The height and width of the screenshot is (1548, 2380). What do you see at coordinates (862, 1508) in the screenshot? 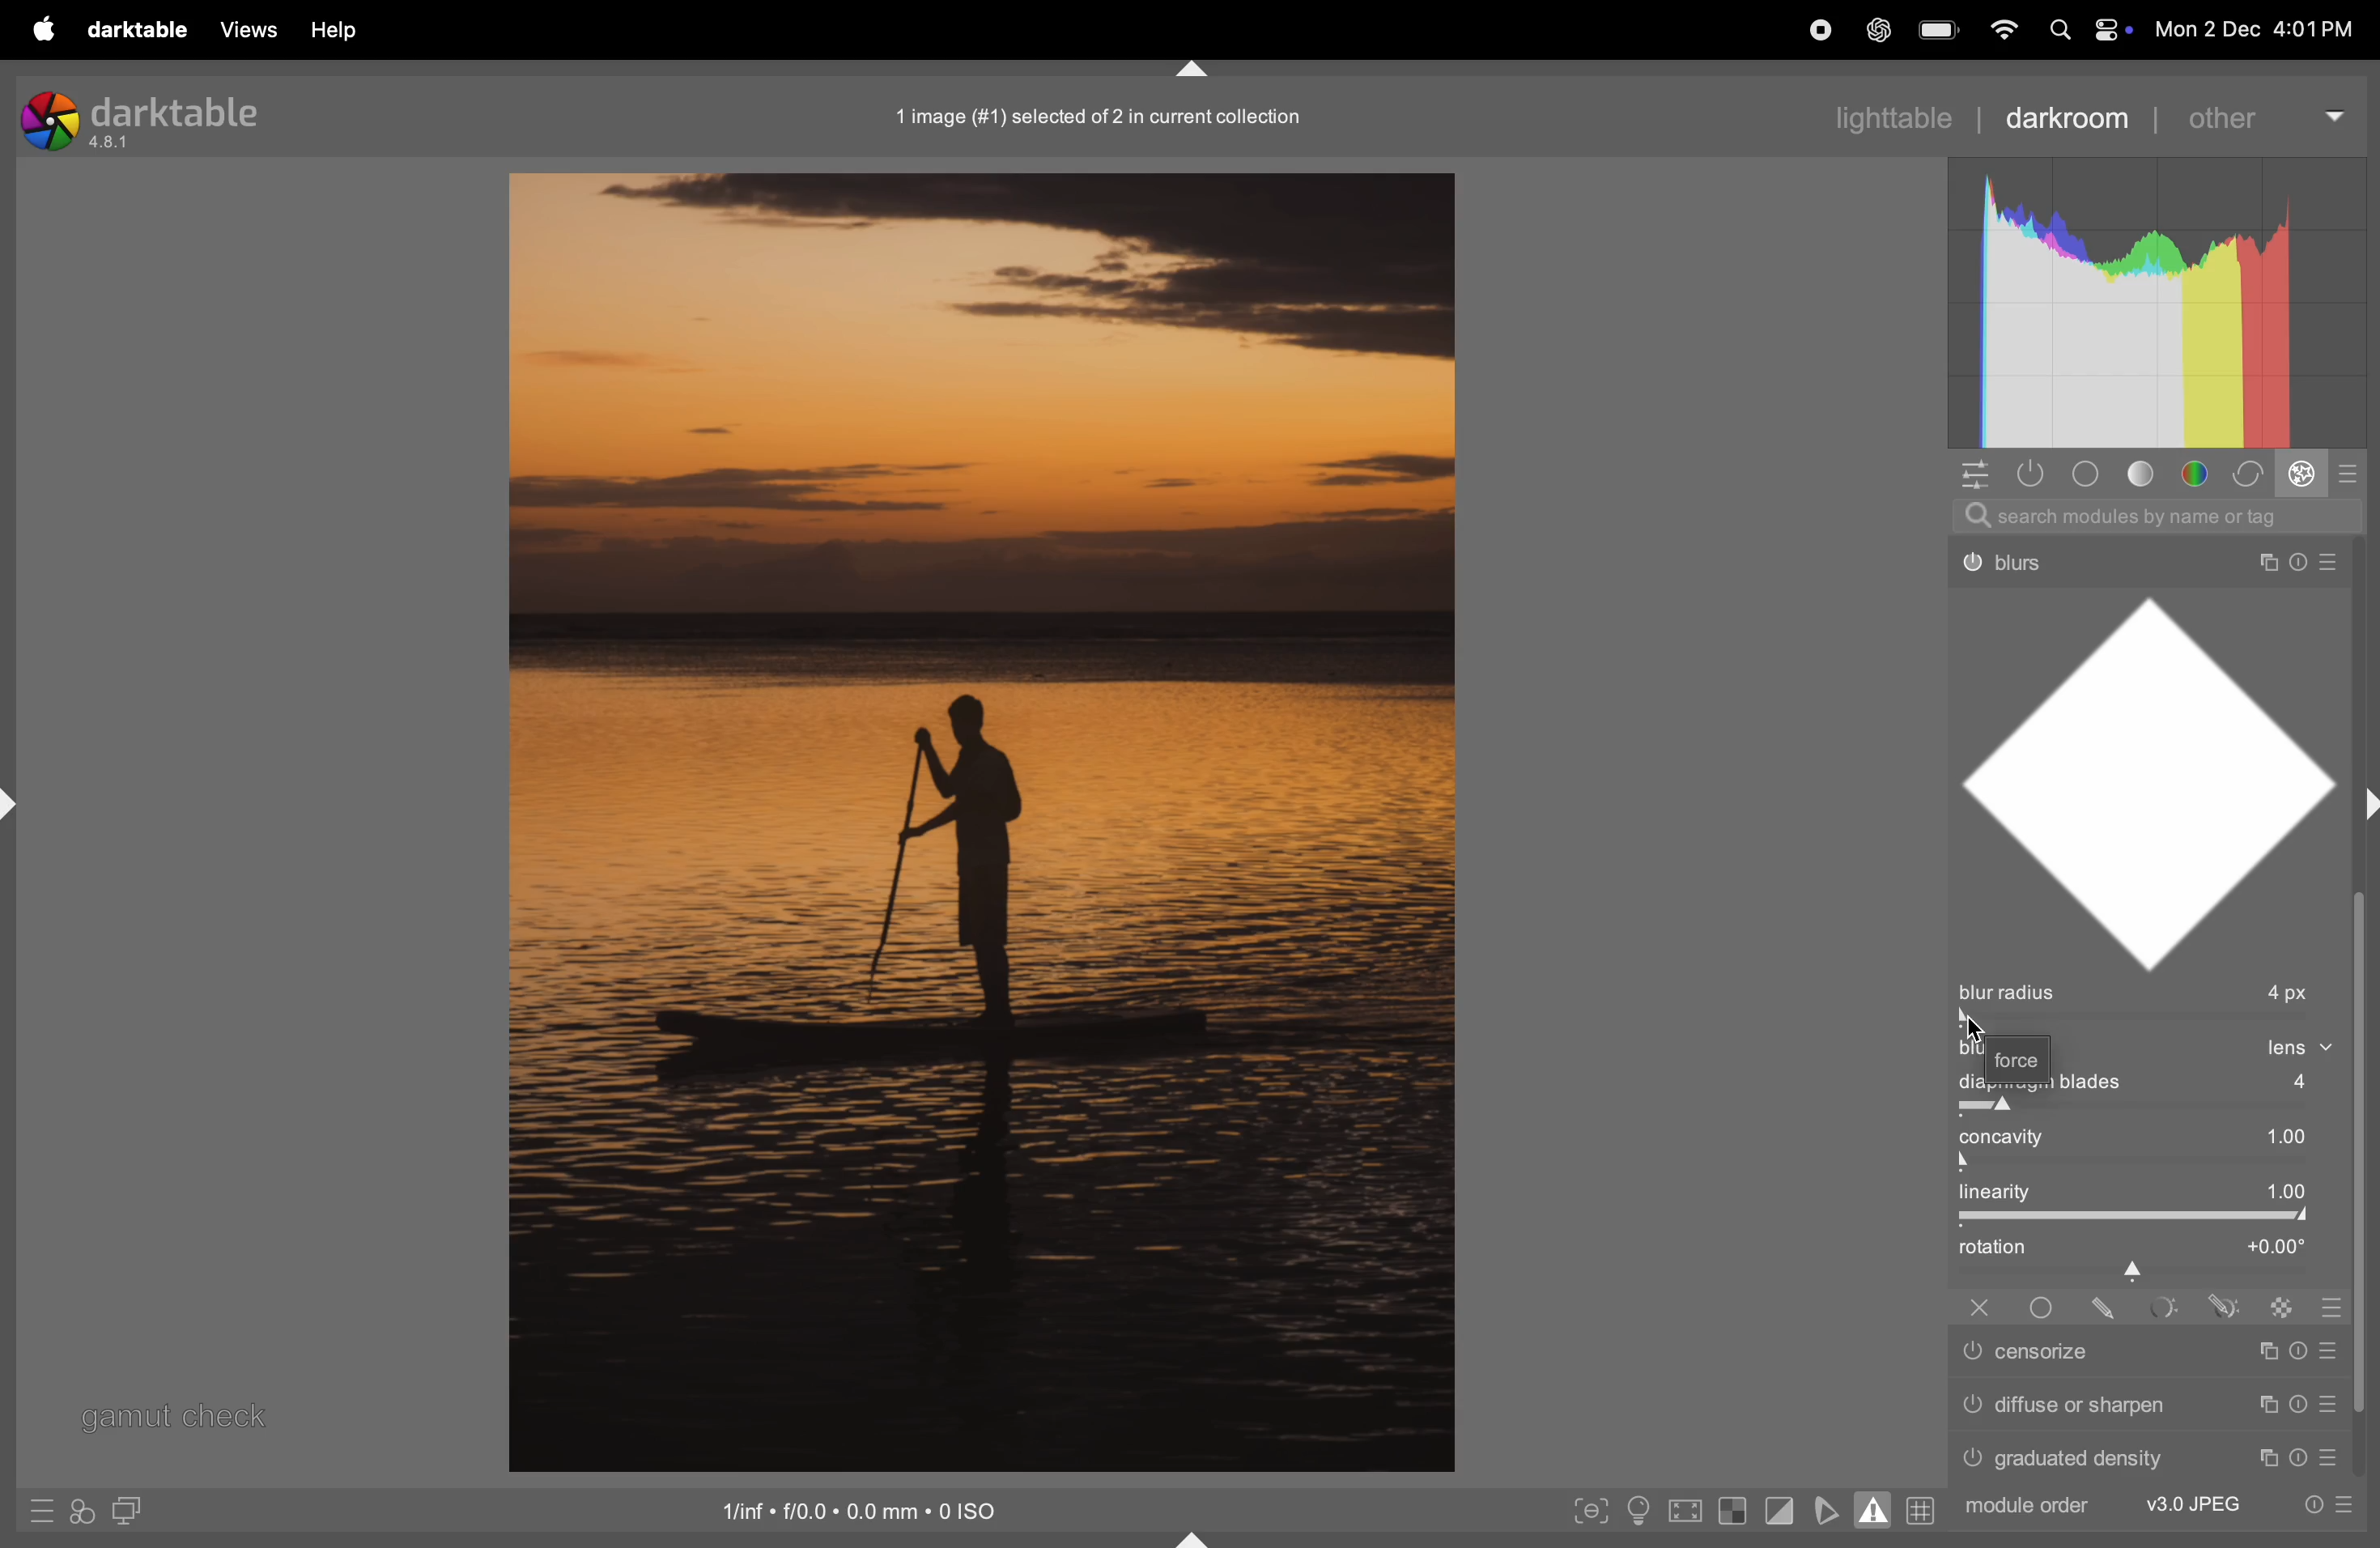
I see `iso satandard` at bounding box center [862, 1508].